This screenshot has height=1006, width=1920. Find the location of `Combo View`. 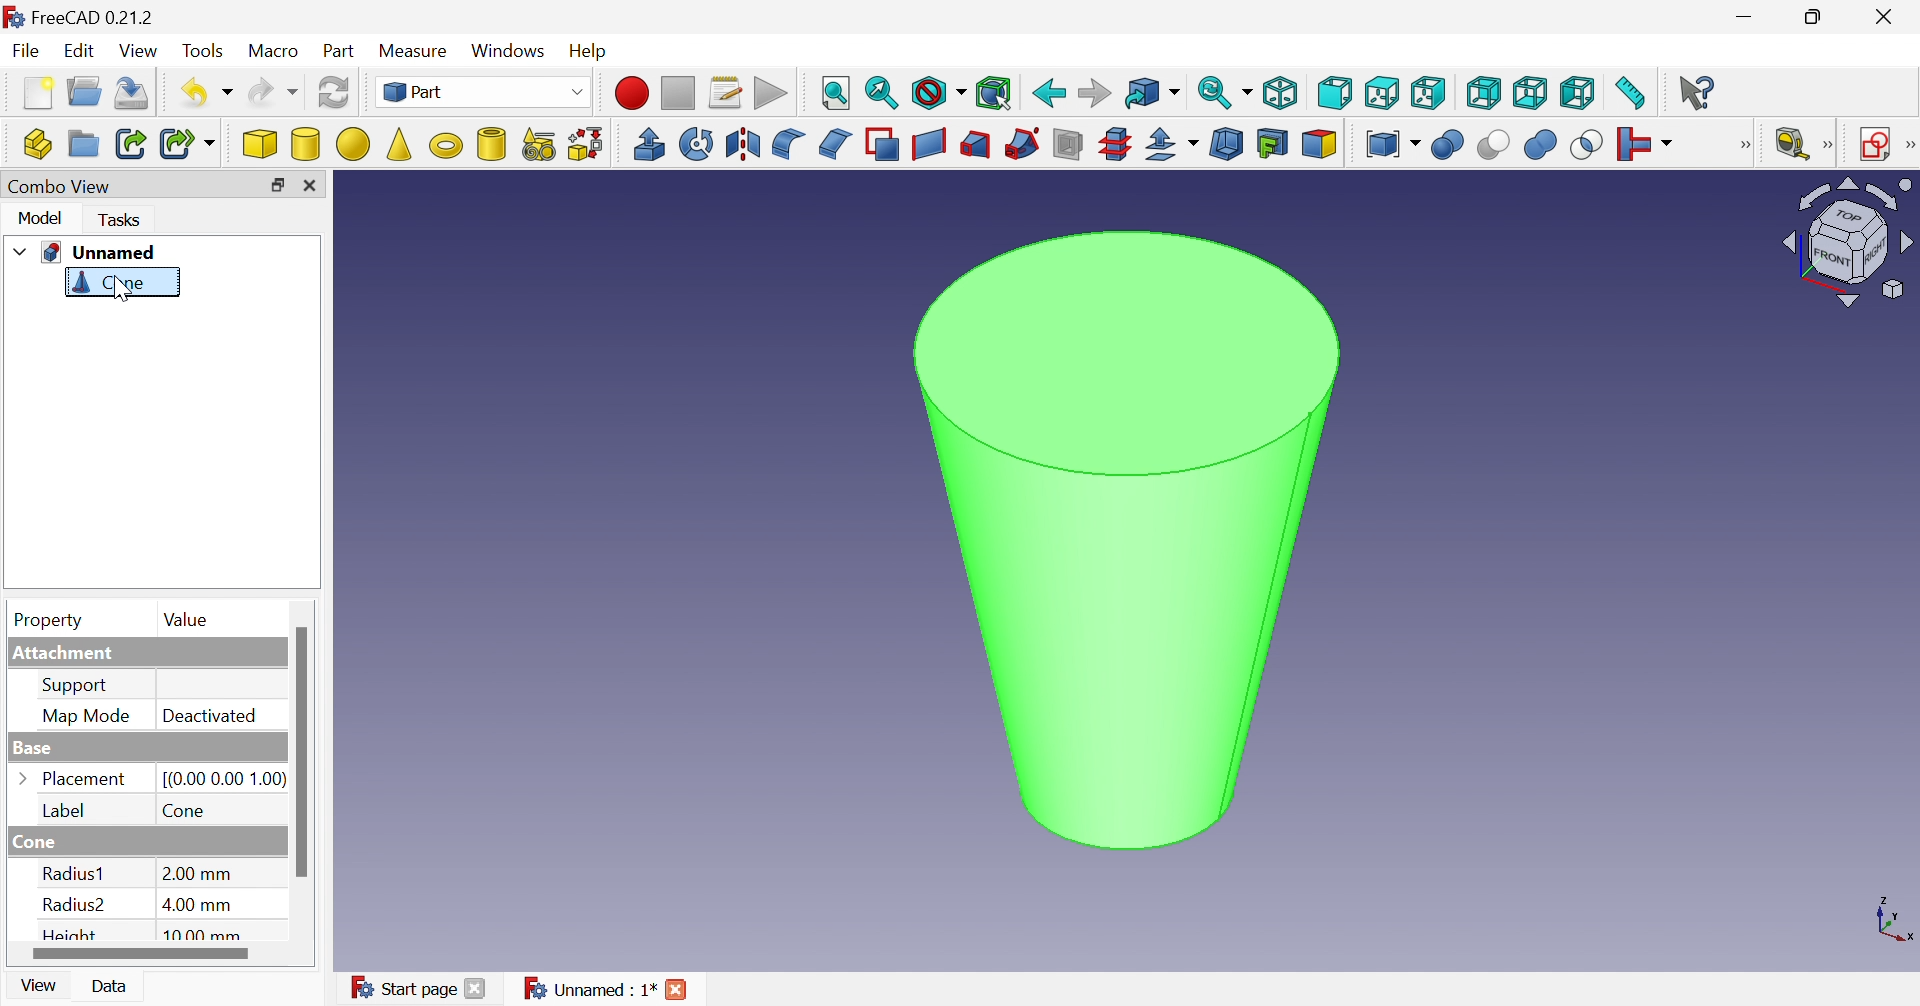

Combo View is located at coordinates (61, 187).